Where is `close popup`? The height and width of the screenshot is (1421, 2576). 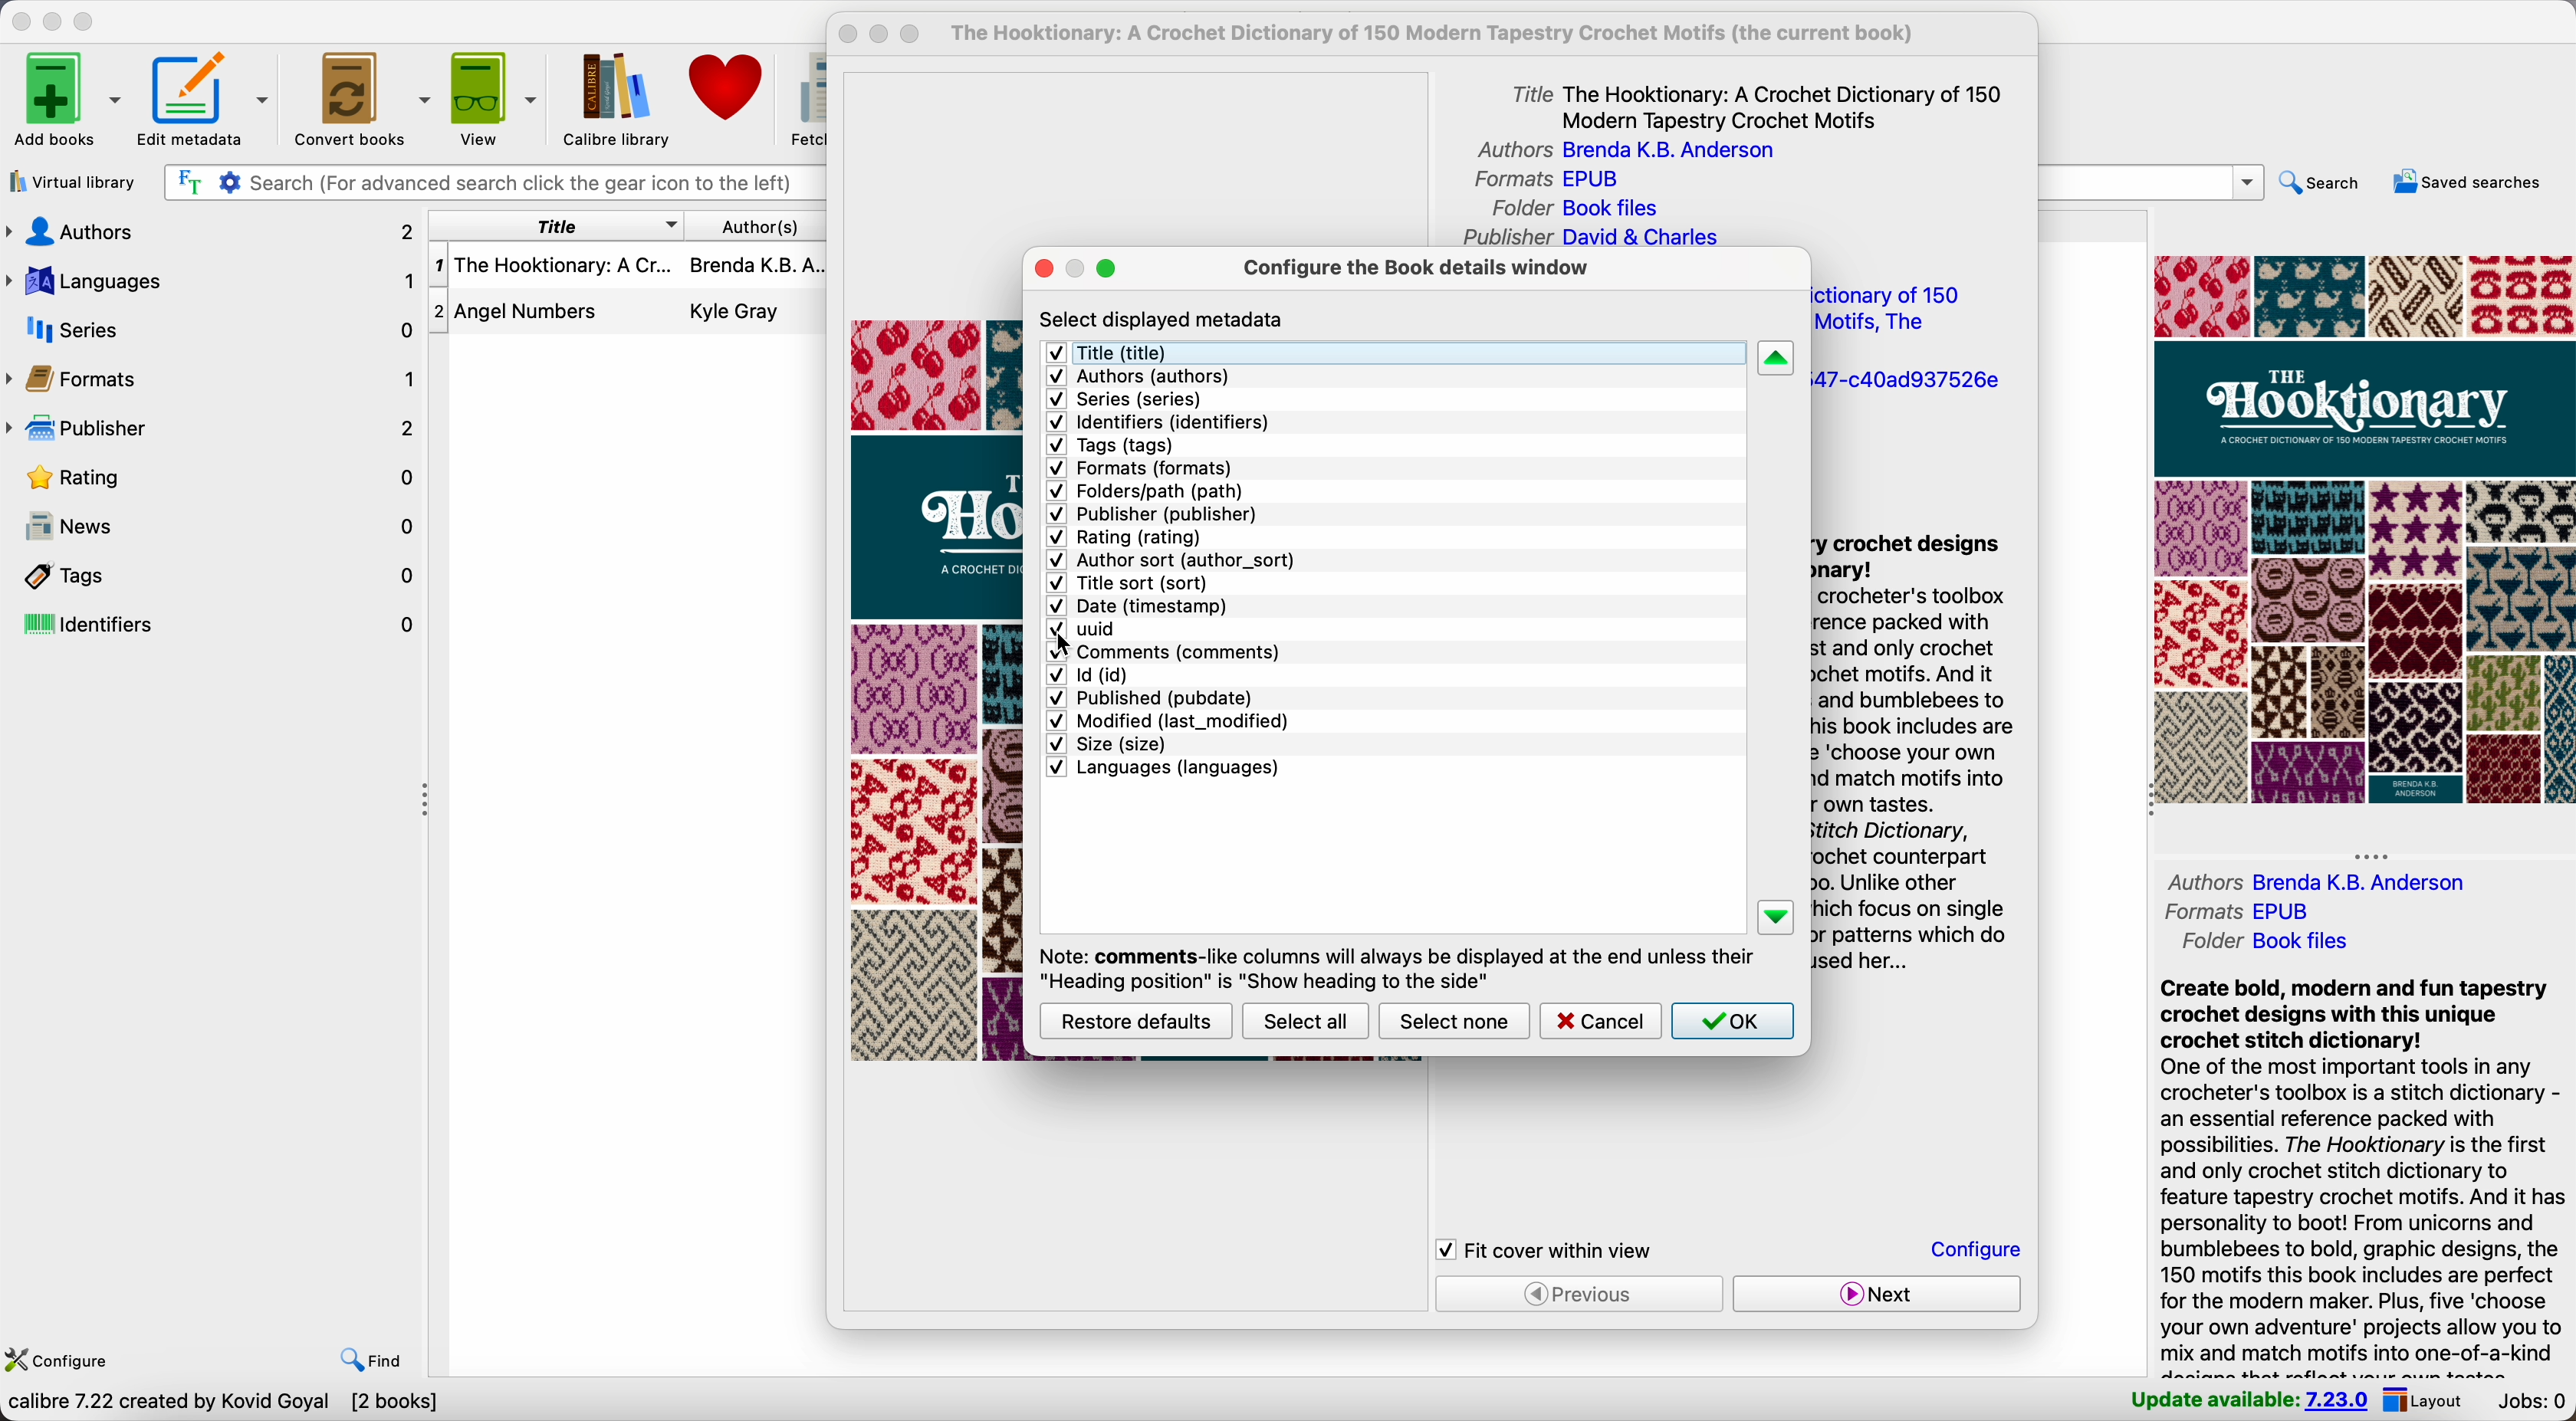
close popup is located at coordinates (849, 34).